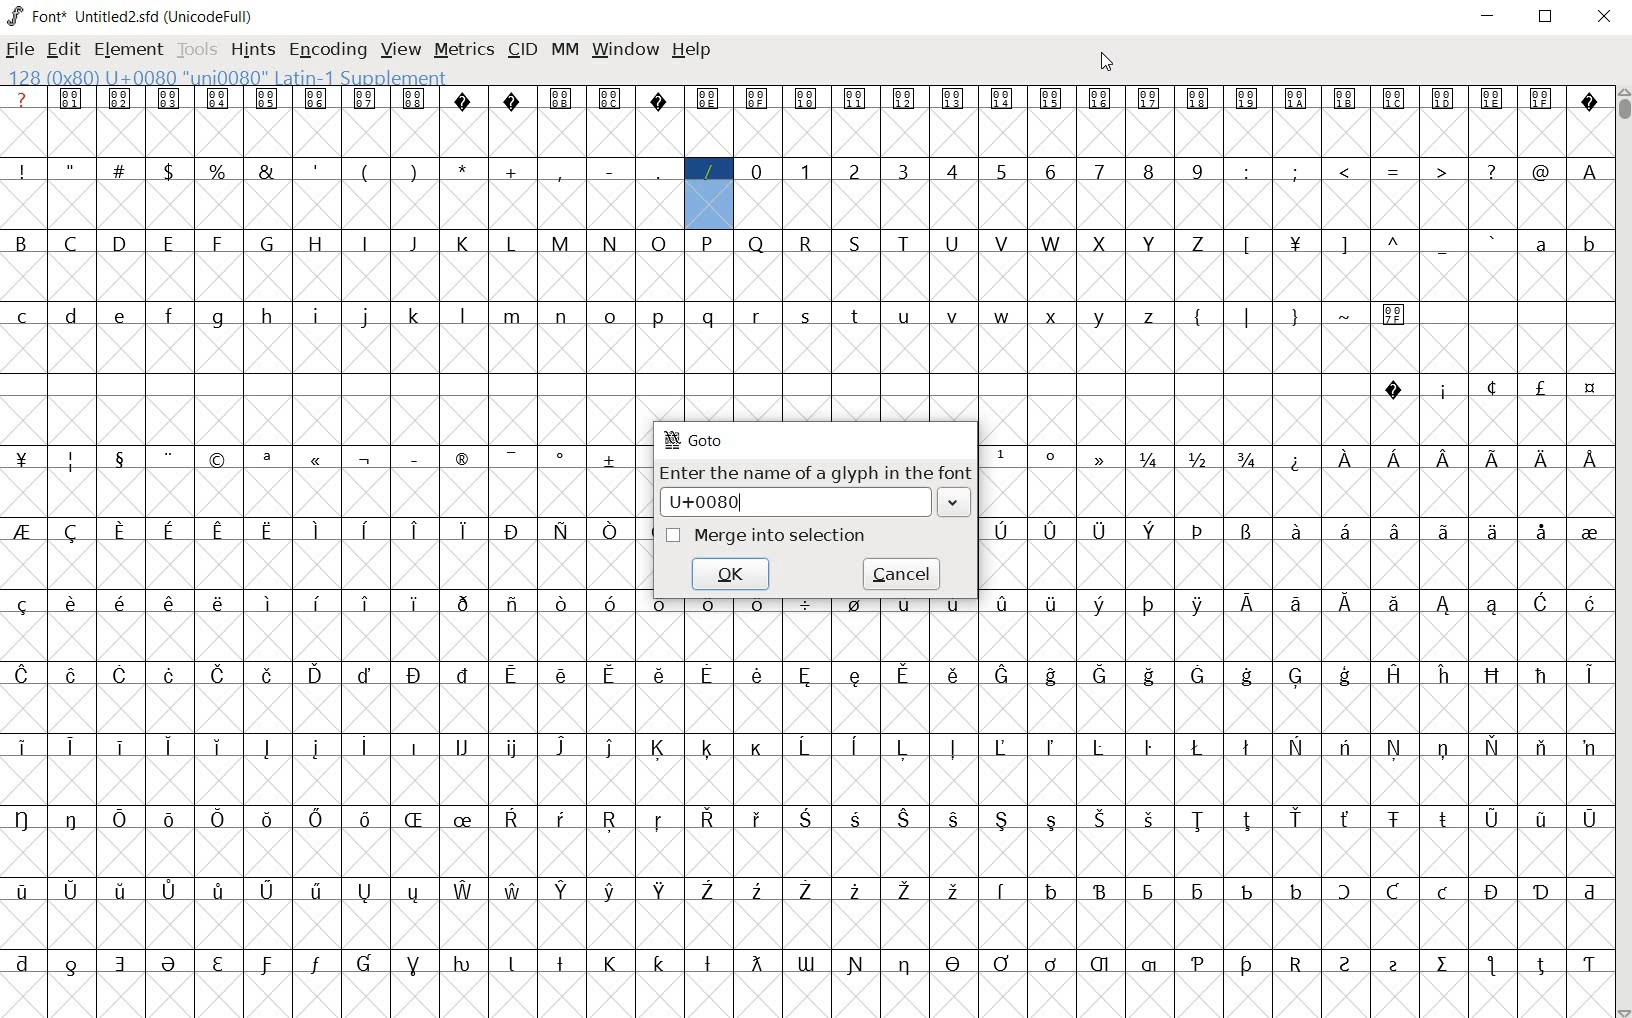 The width and height of the screenshot is (1632, 1018). What do you see at coordinates (1444, 531) in the screenshot?
I see `glyph` at bounding box center [1444, 531].